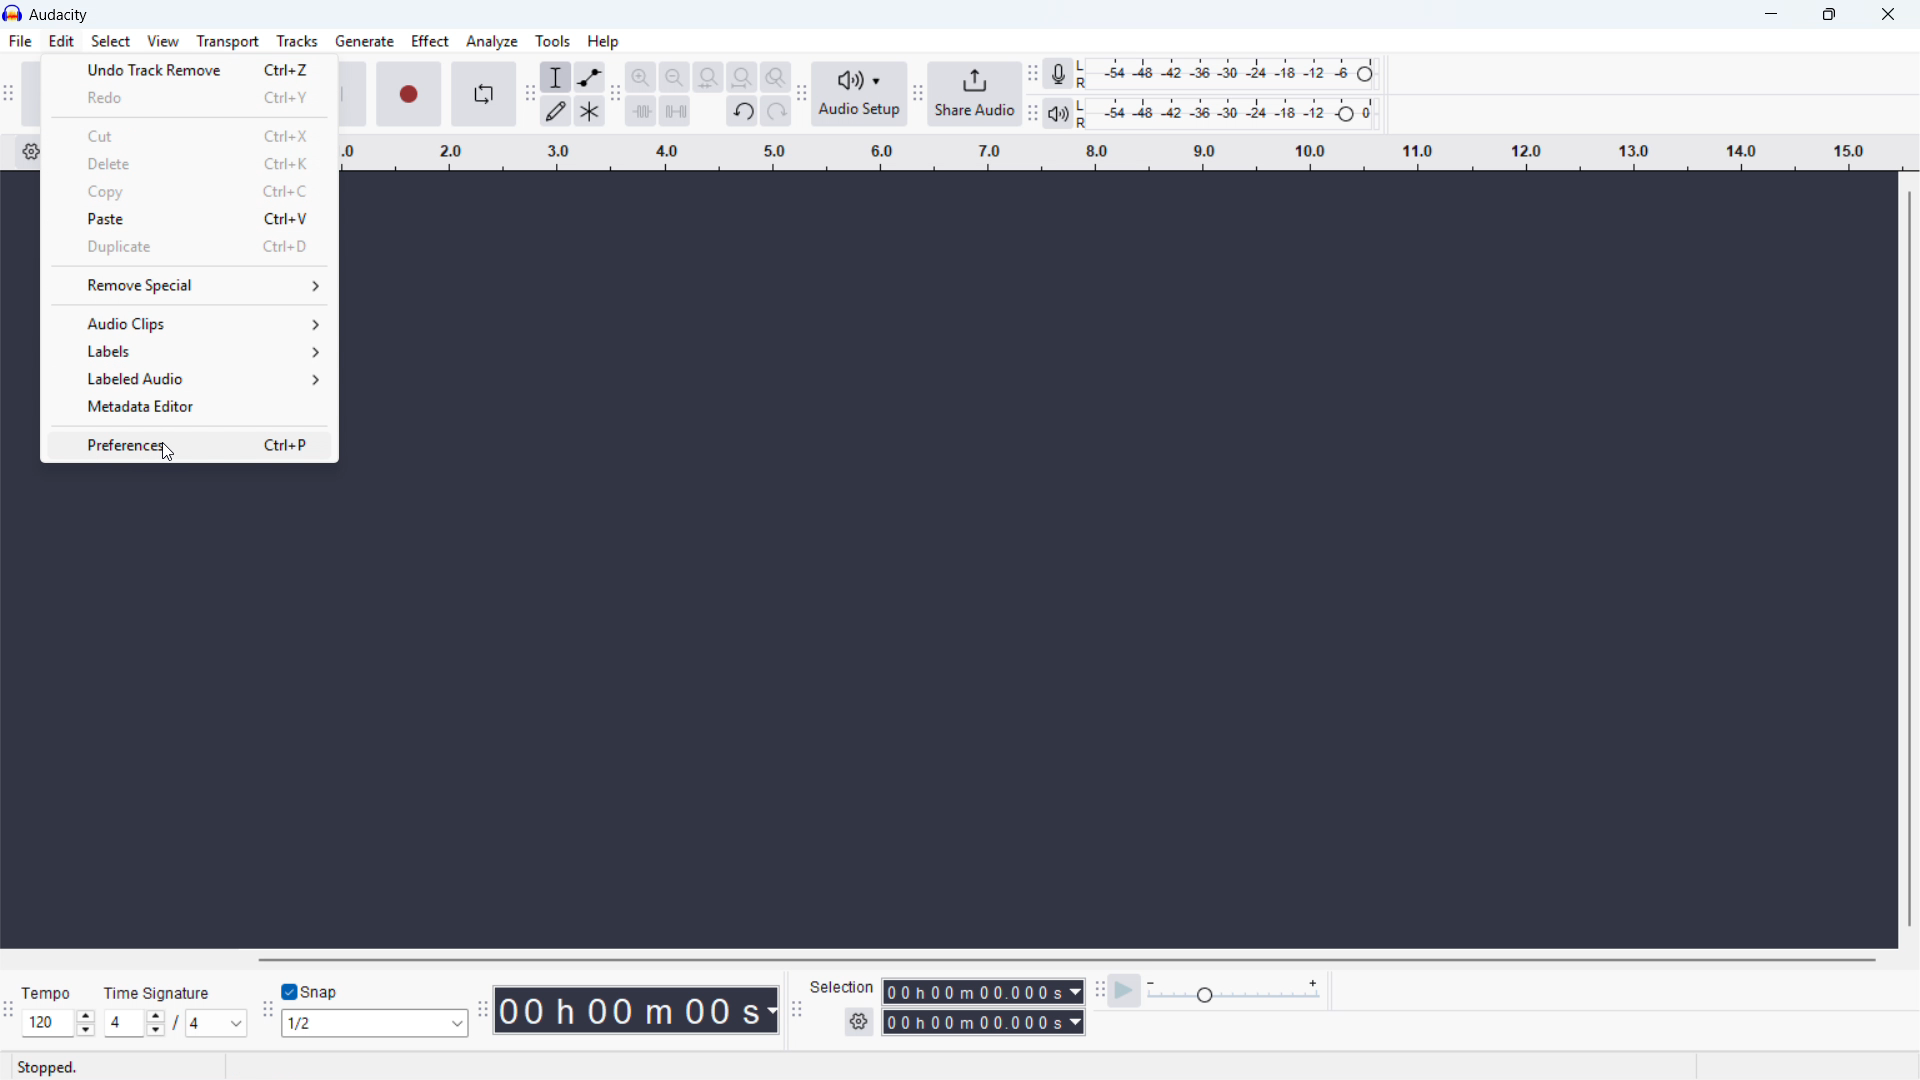  What do you see at coordinates (189, 248) in the screenshot?
I see `duplicate` at bounding box center [189, 248].